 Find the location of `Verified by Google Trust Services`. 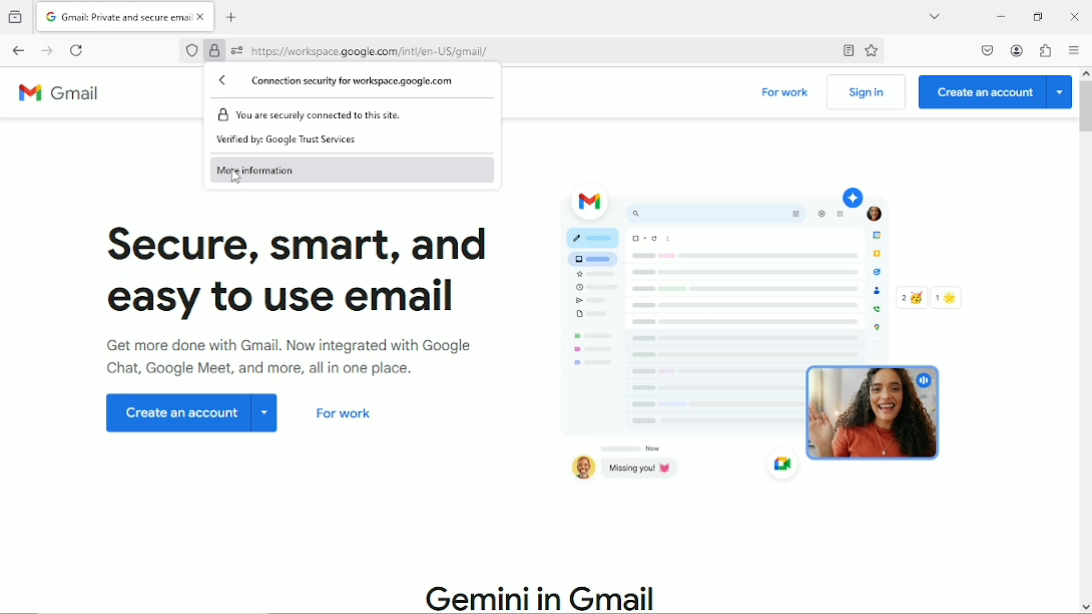

Verified by Google Trust Services is located at coordinates (290, 141).